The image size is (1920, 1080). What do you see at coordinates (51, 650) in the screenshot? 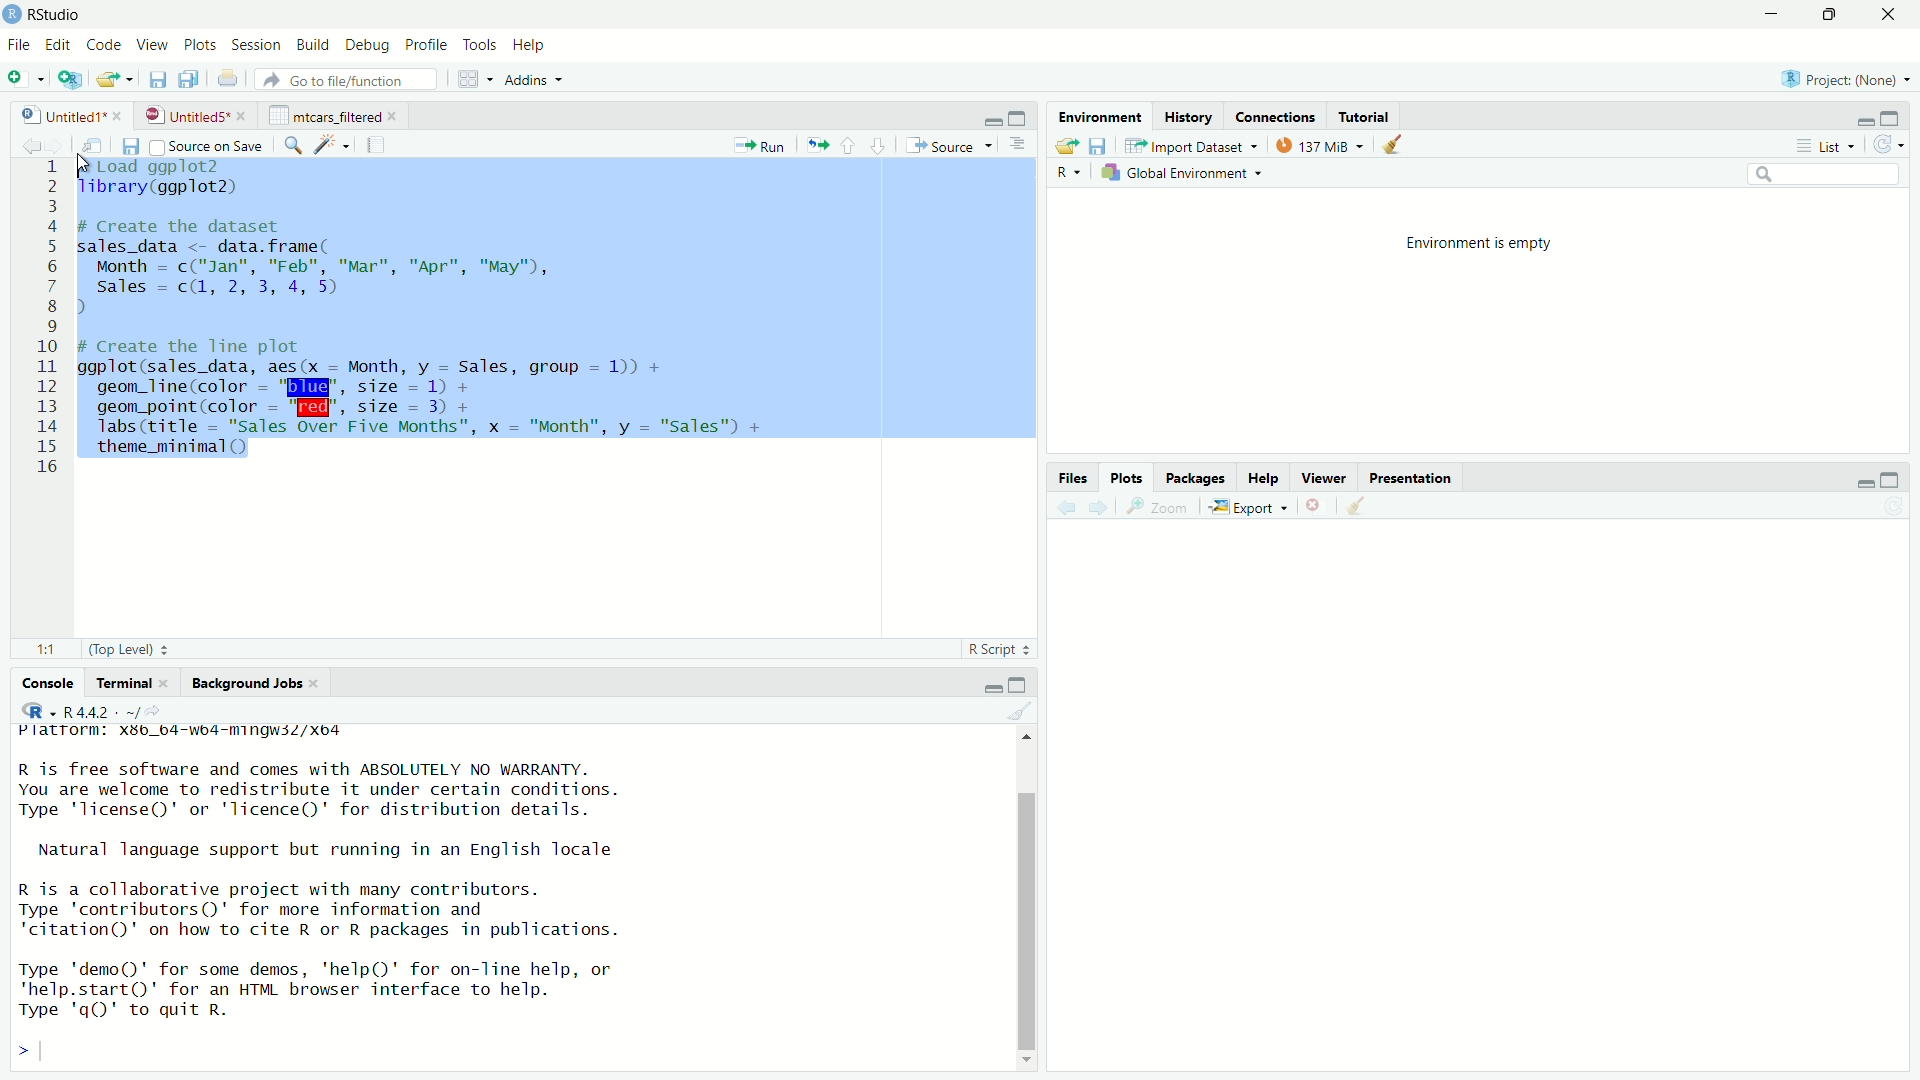
I see `15:18` at bounding box center [51, 650].